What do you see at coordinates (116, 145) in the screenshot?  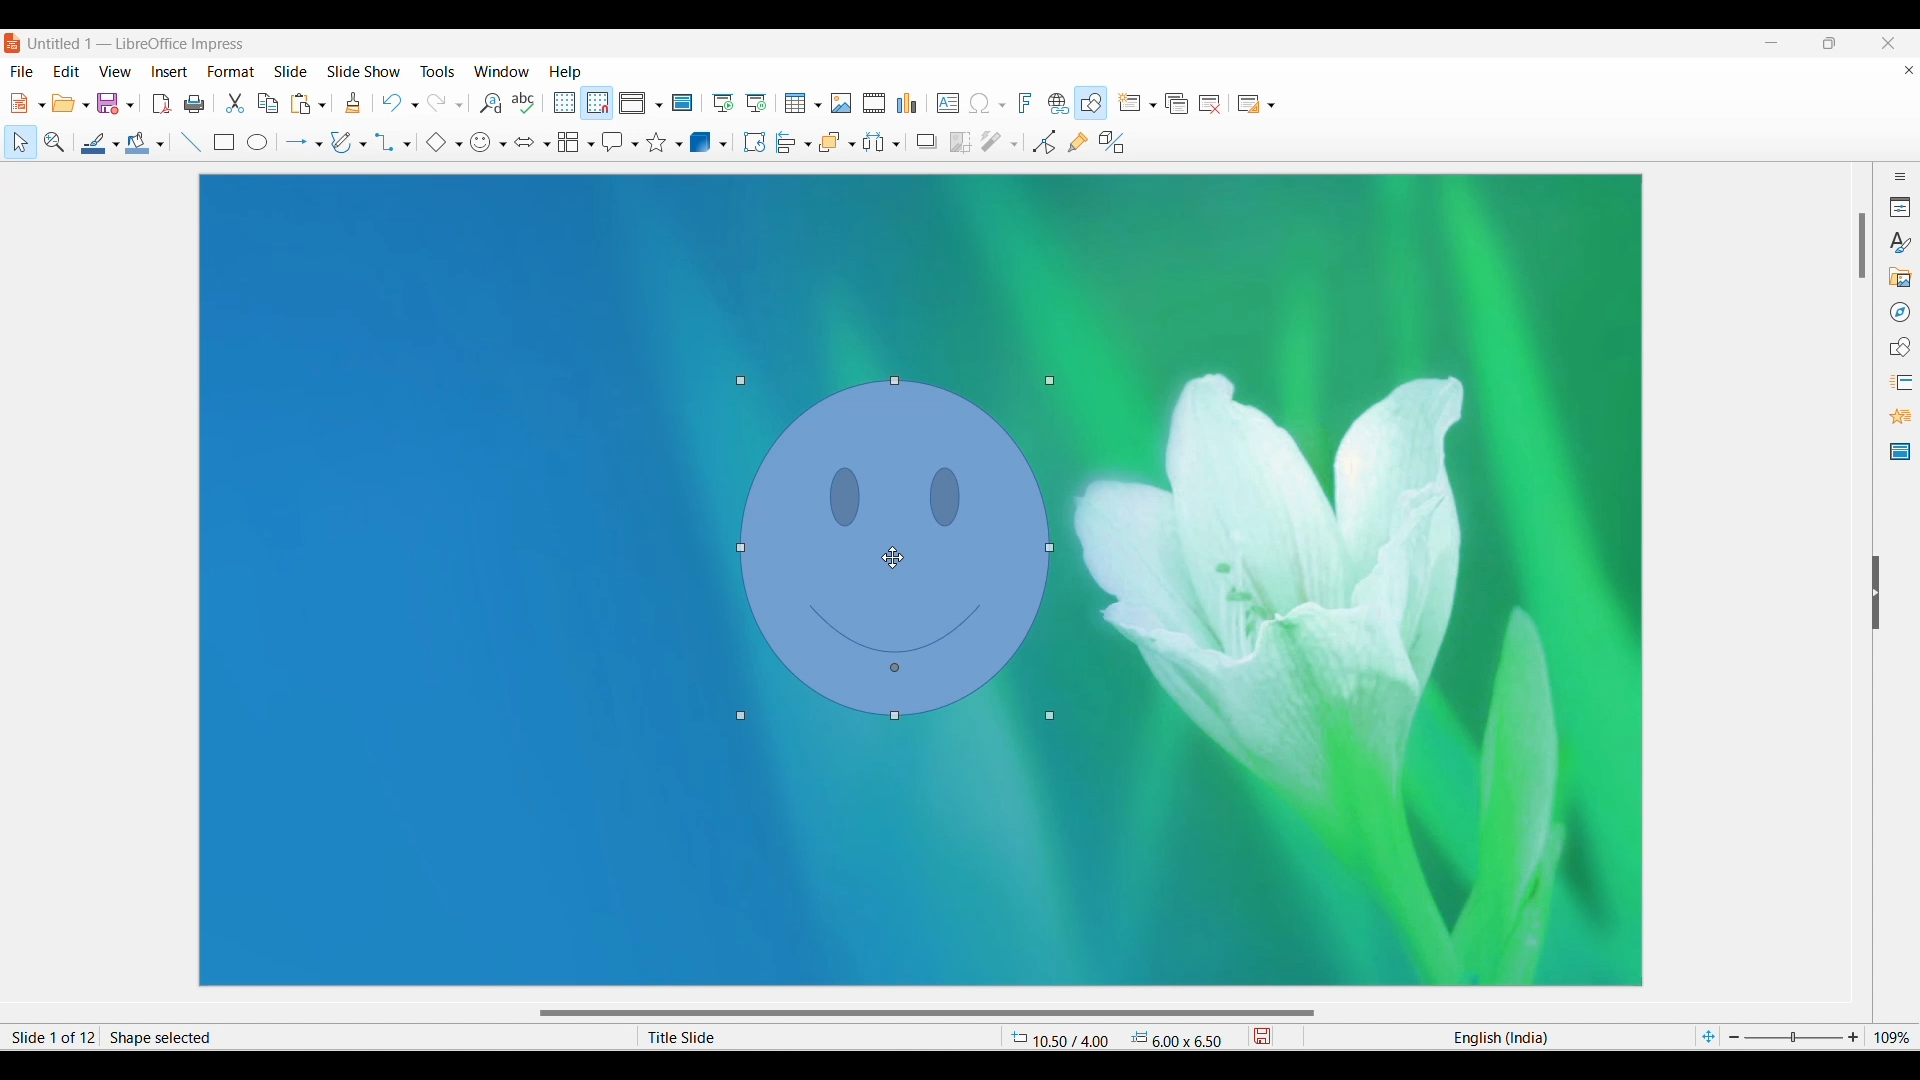 I see `Line options` at bounding box center [116, 145].